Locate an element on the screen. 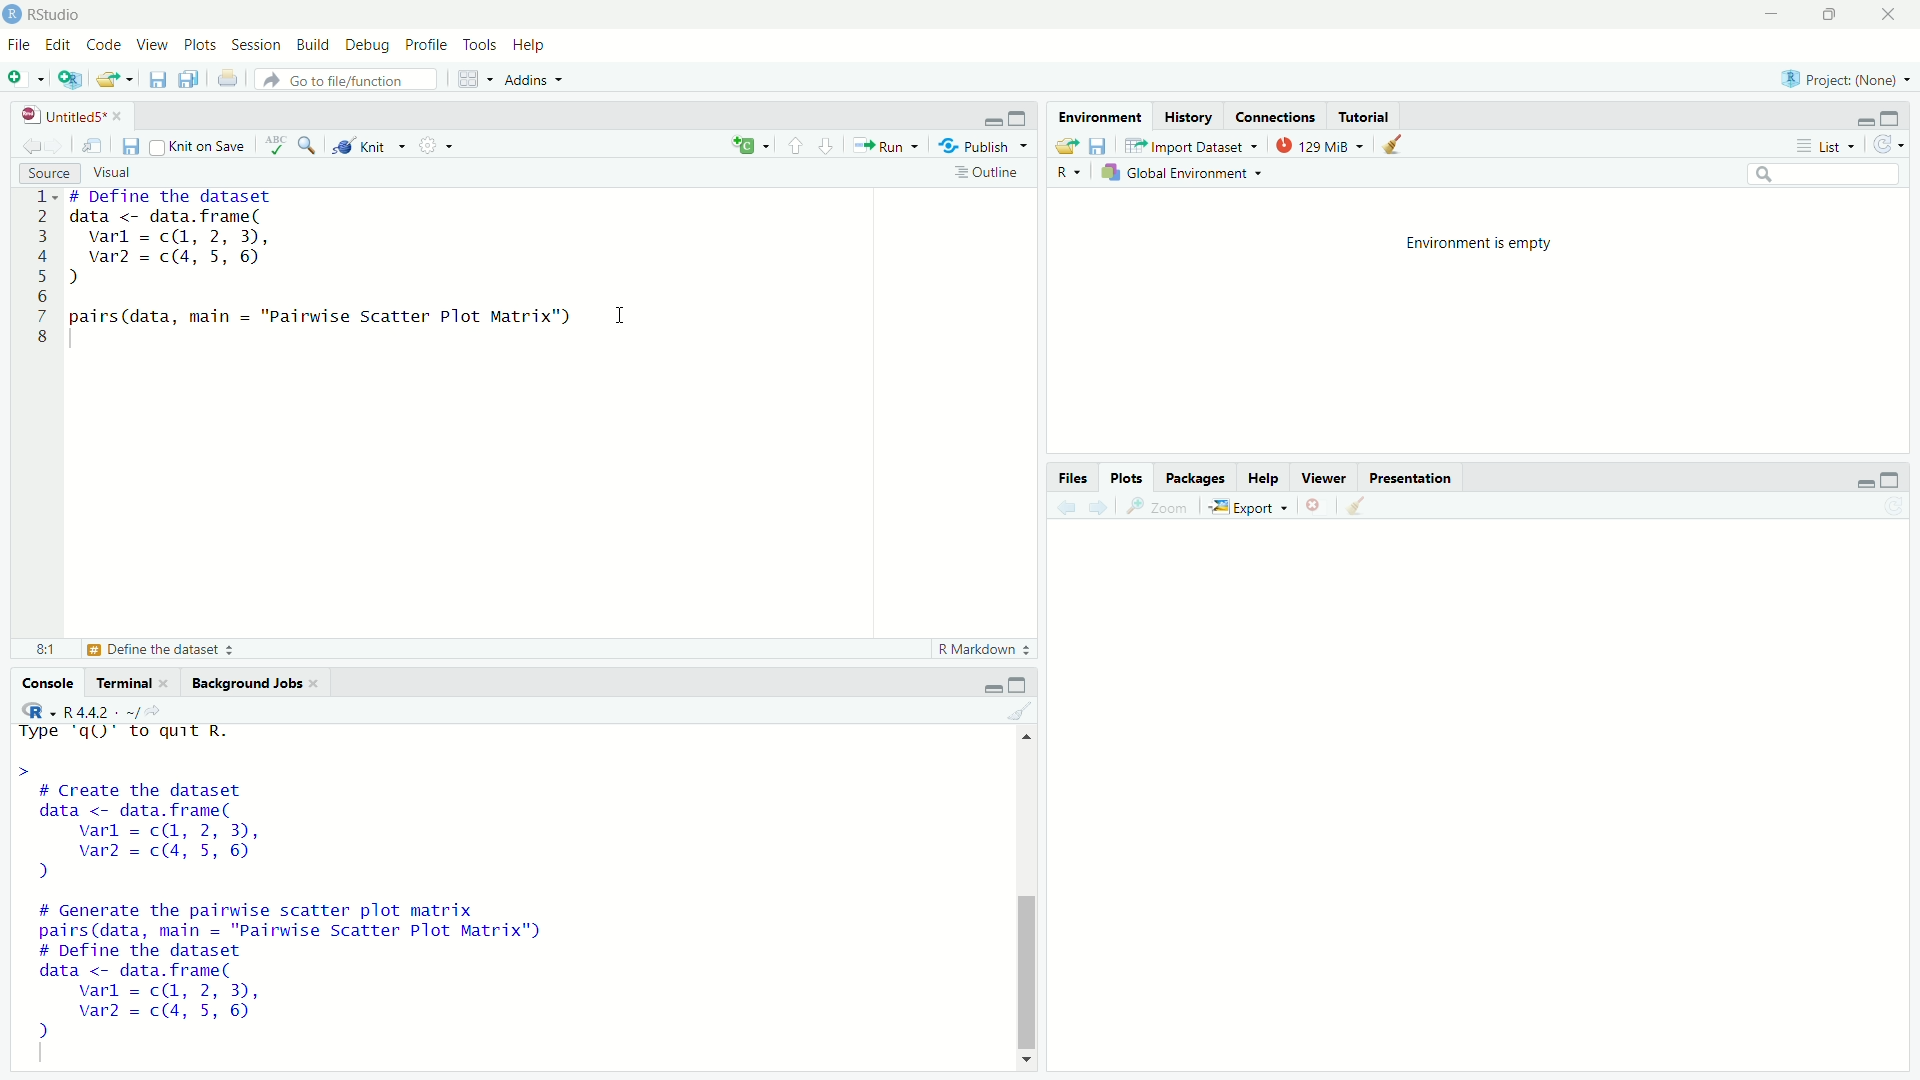  Terminal is located at coordinates (131, 680).